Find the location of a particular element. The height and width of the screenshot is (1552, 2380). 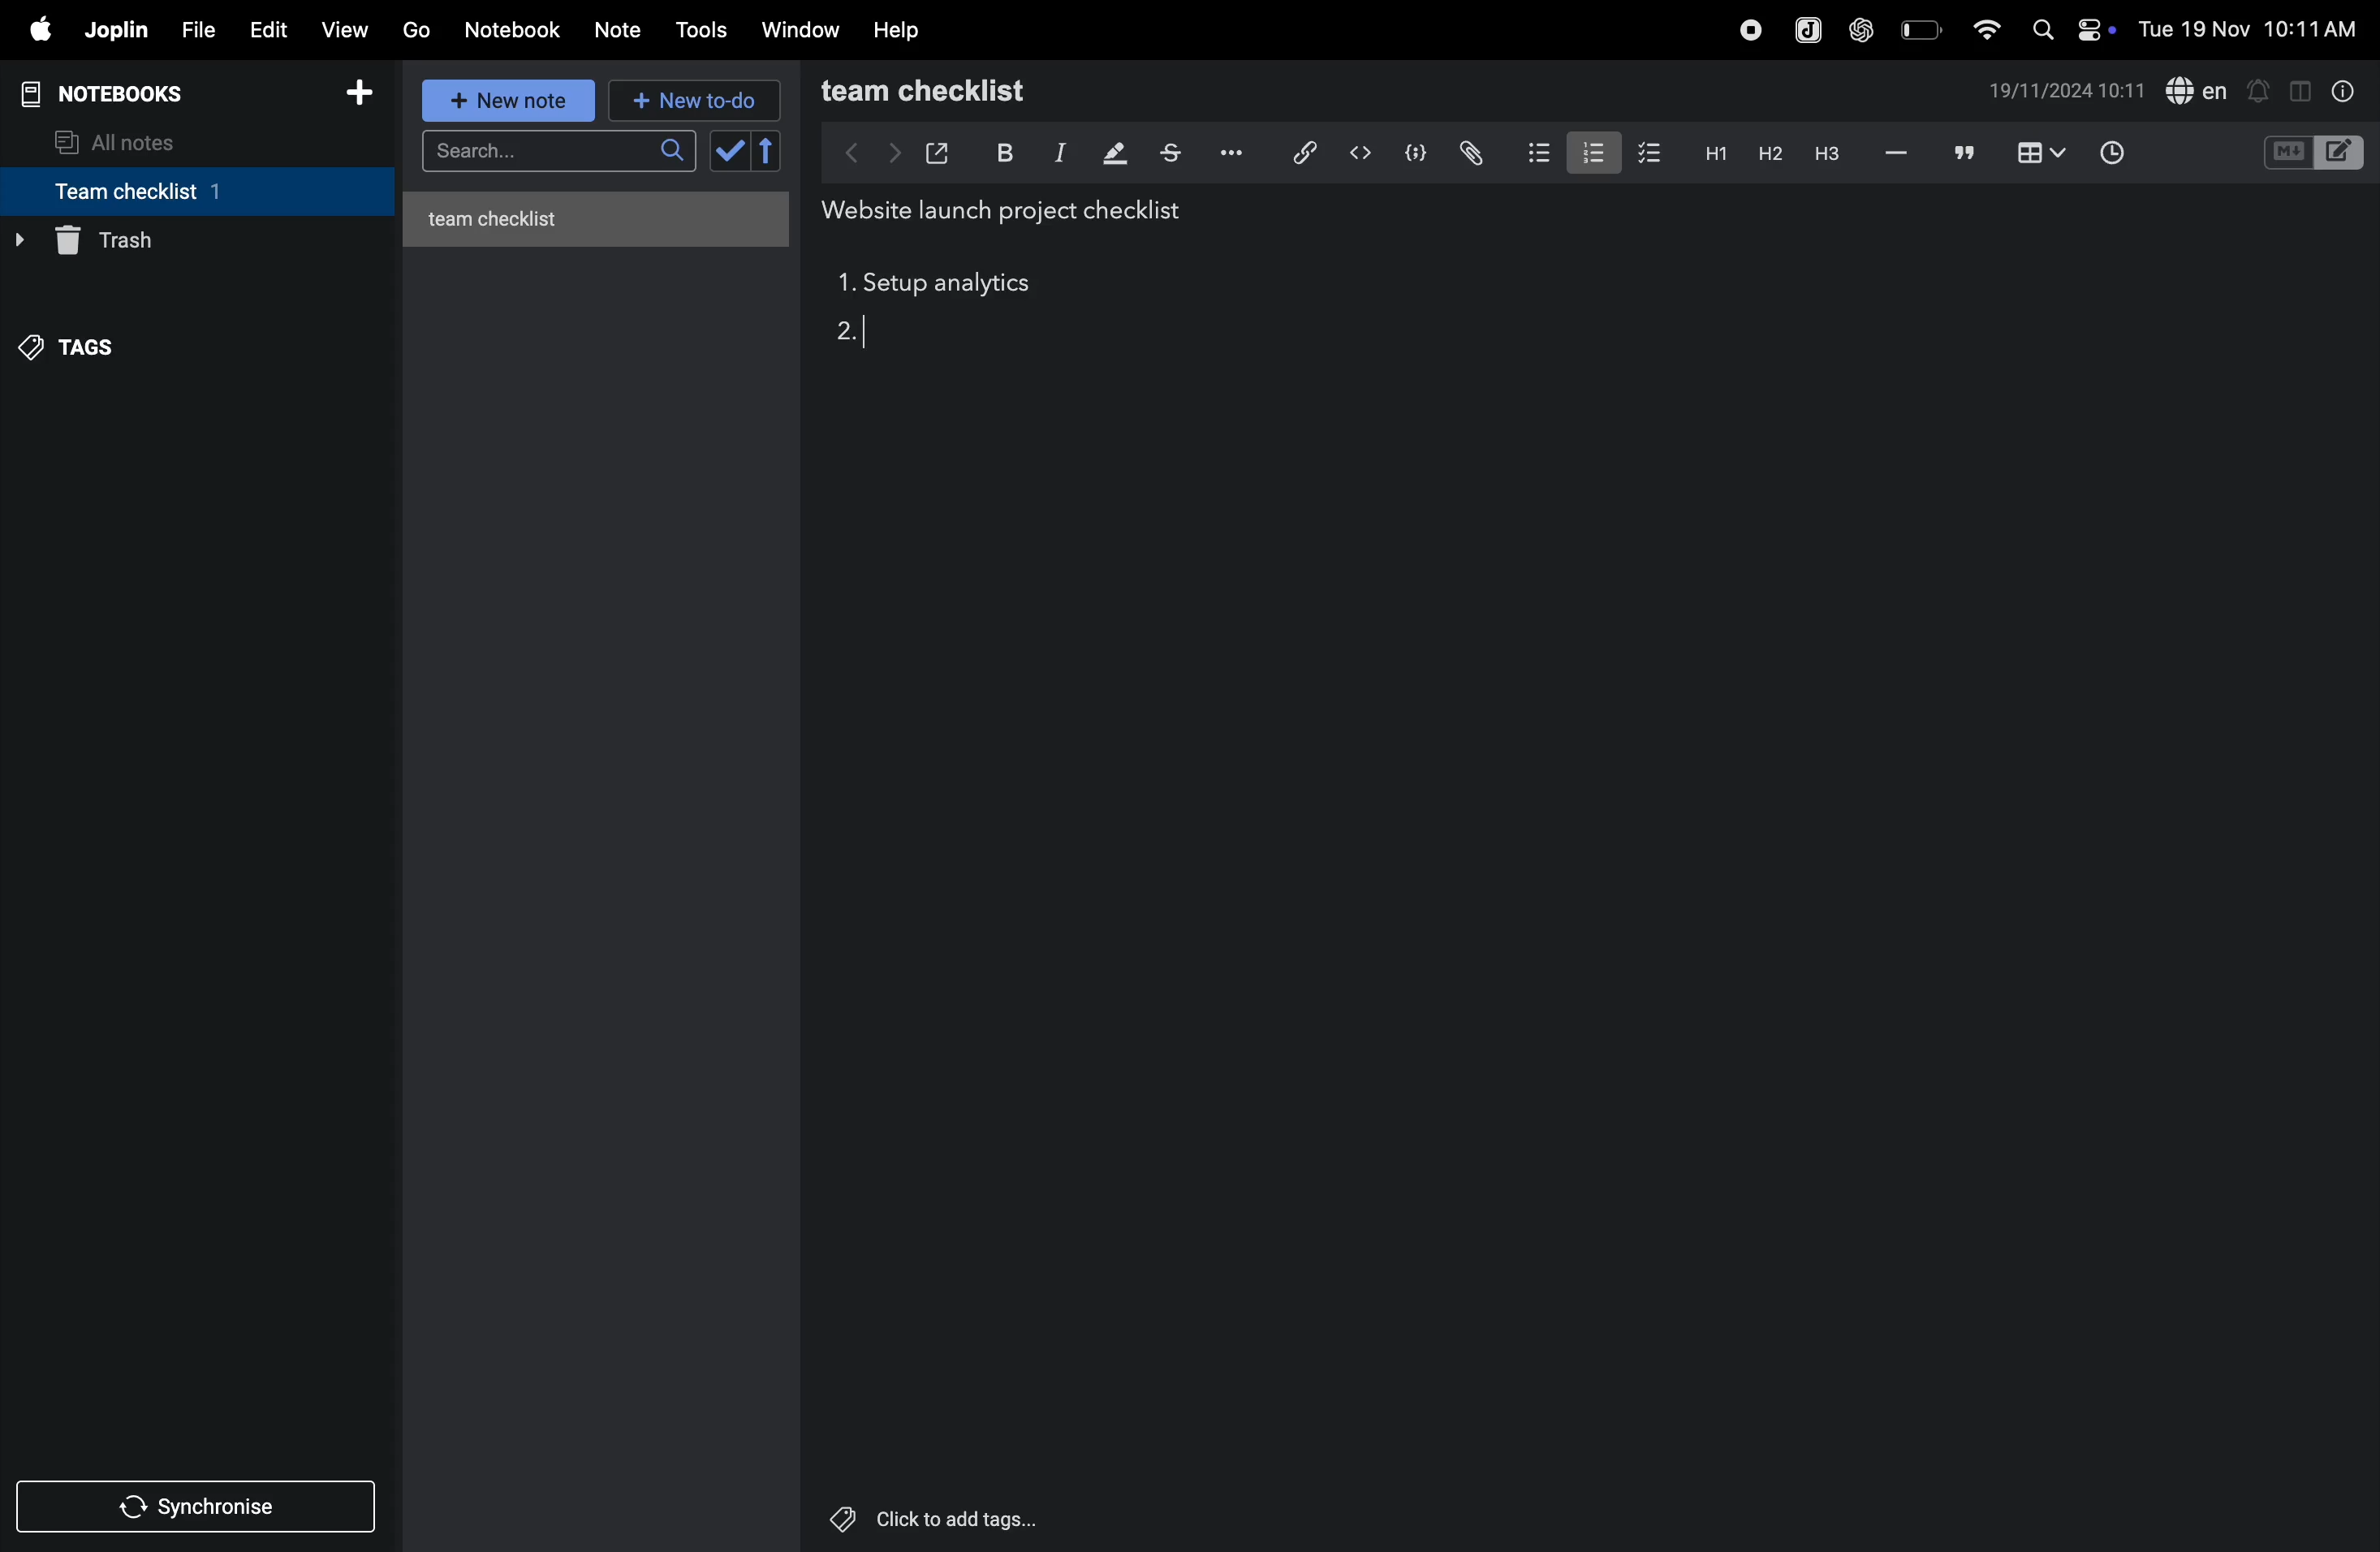

inline code is located at coordinates (1360, 153).